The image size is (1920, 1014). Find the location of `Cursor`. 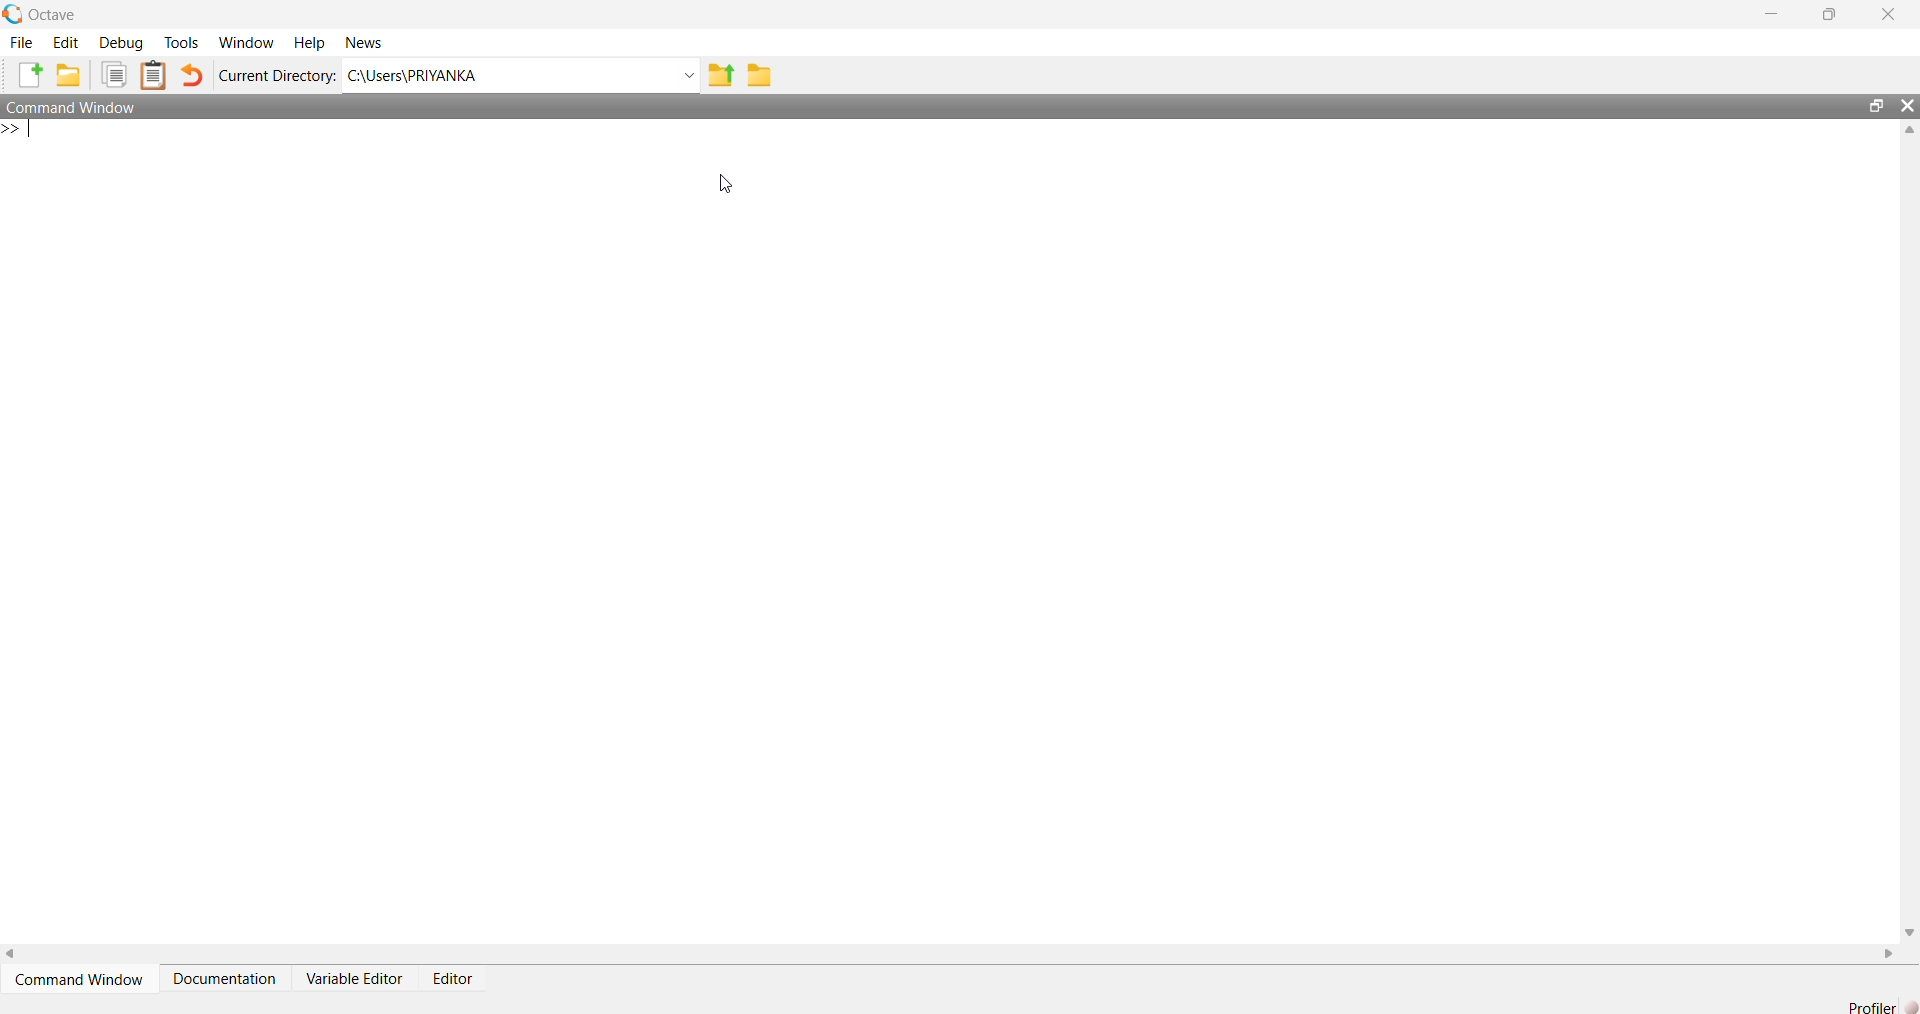

Cursor is located at coordinates (730, 185).